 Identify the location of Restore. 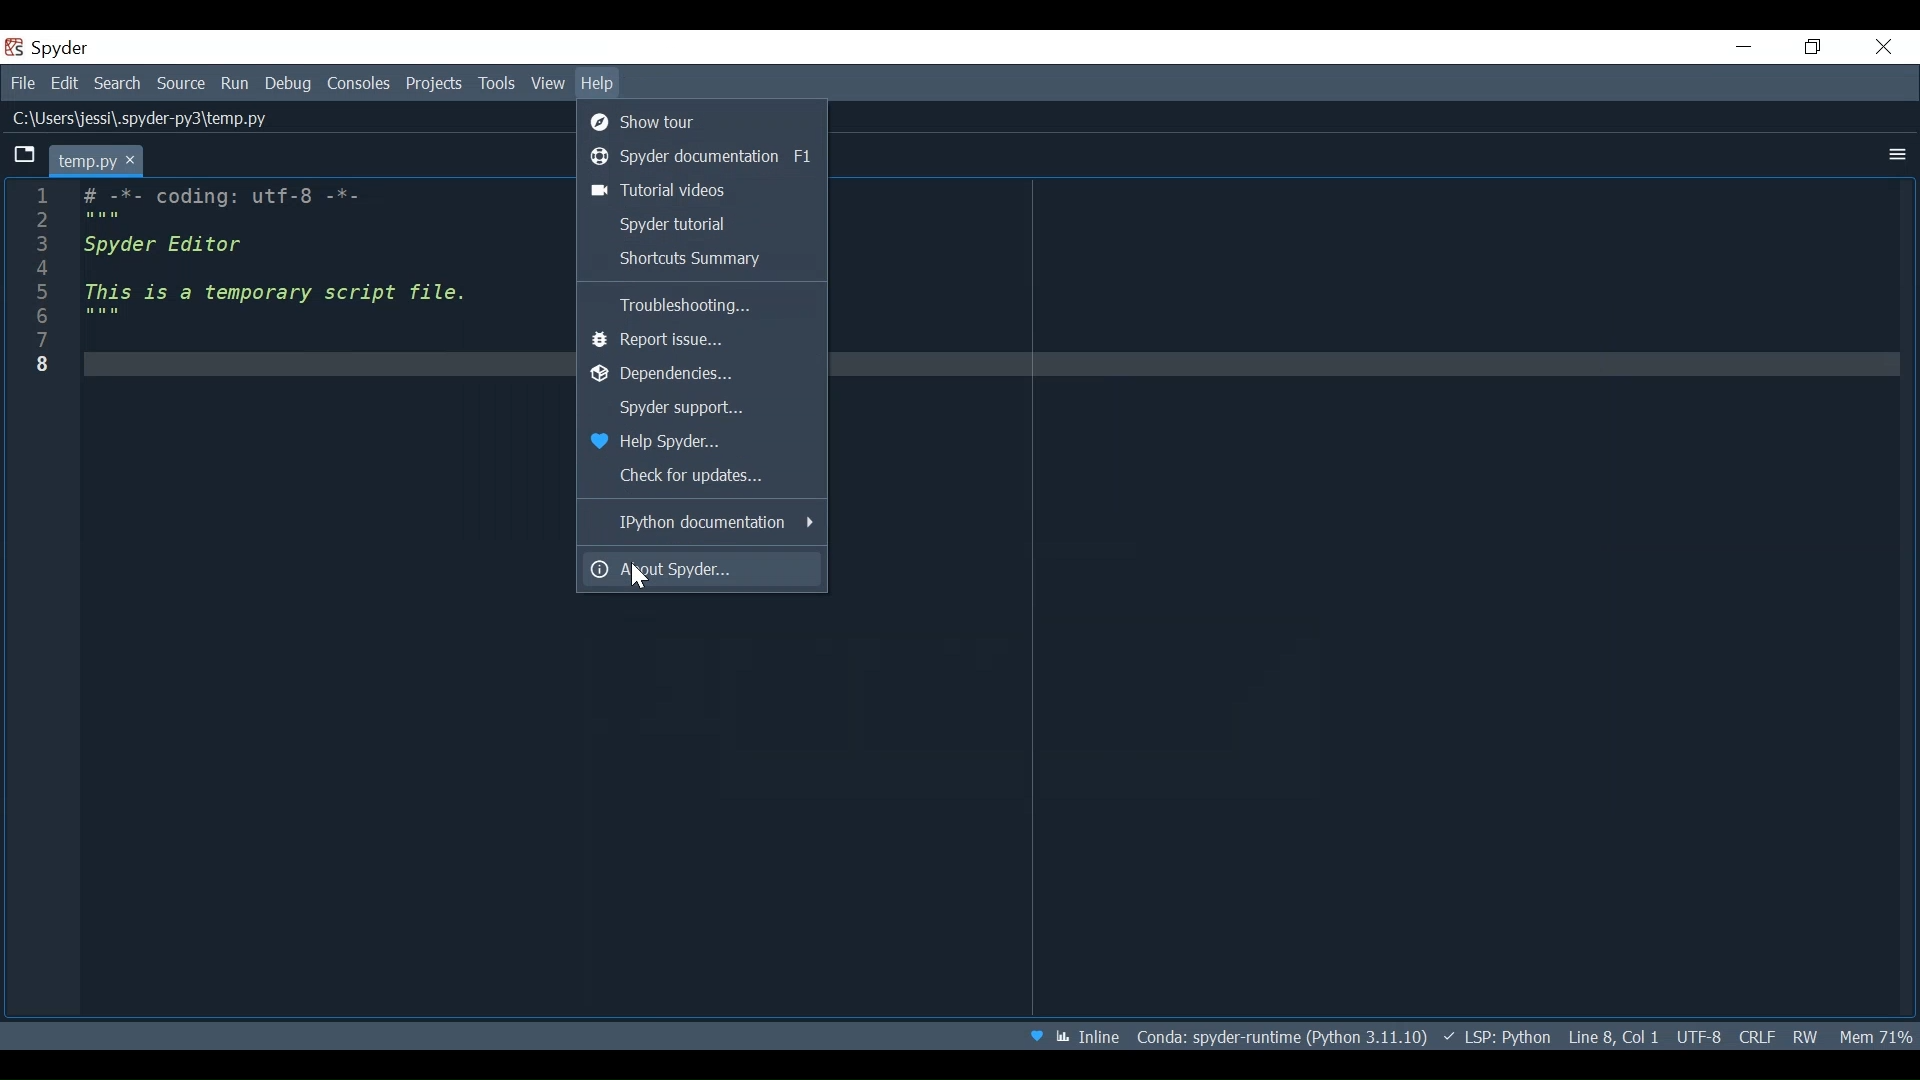
(1815, 47).